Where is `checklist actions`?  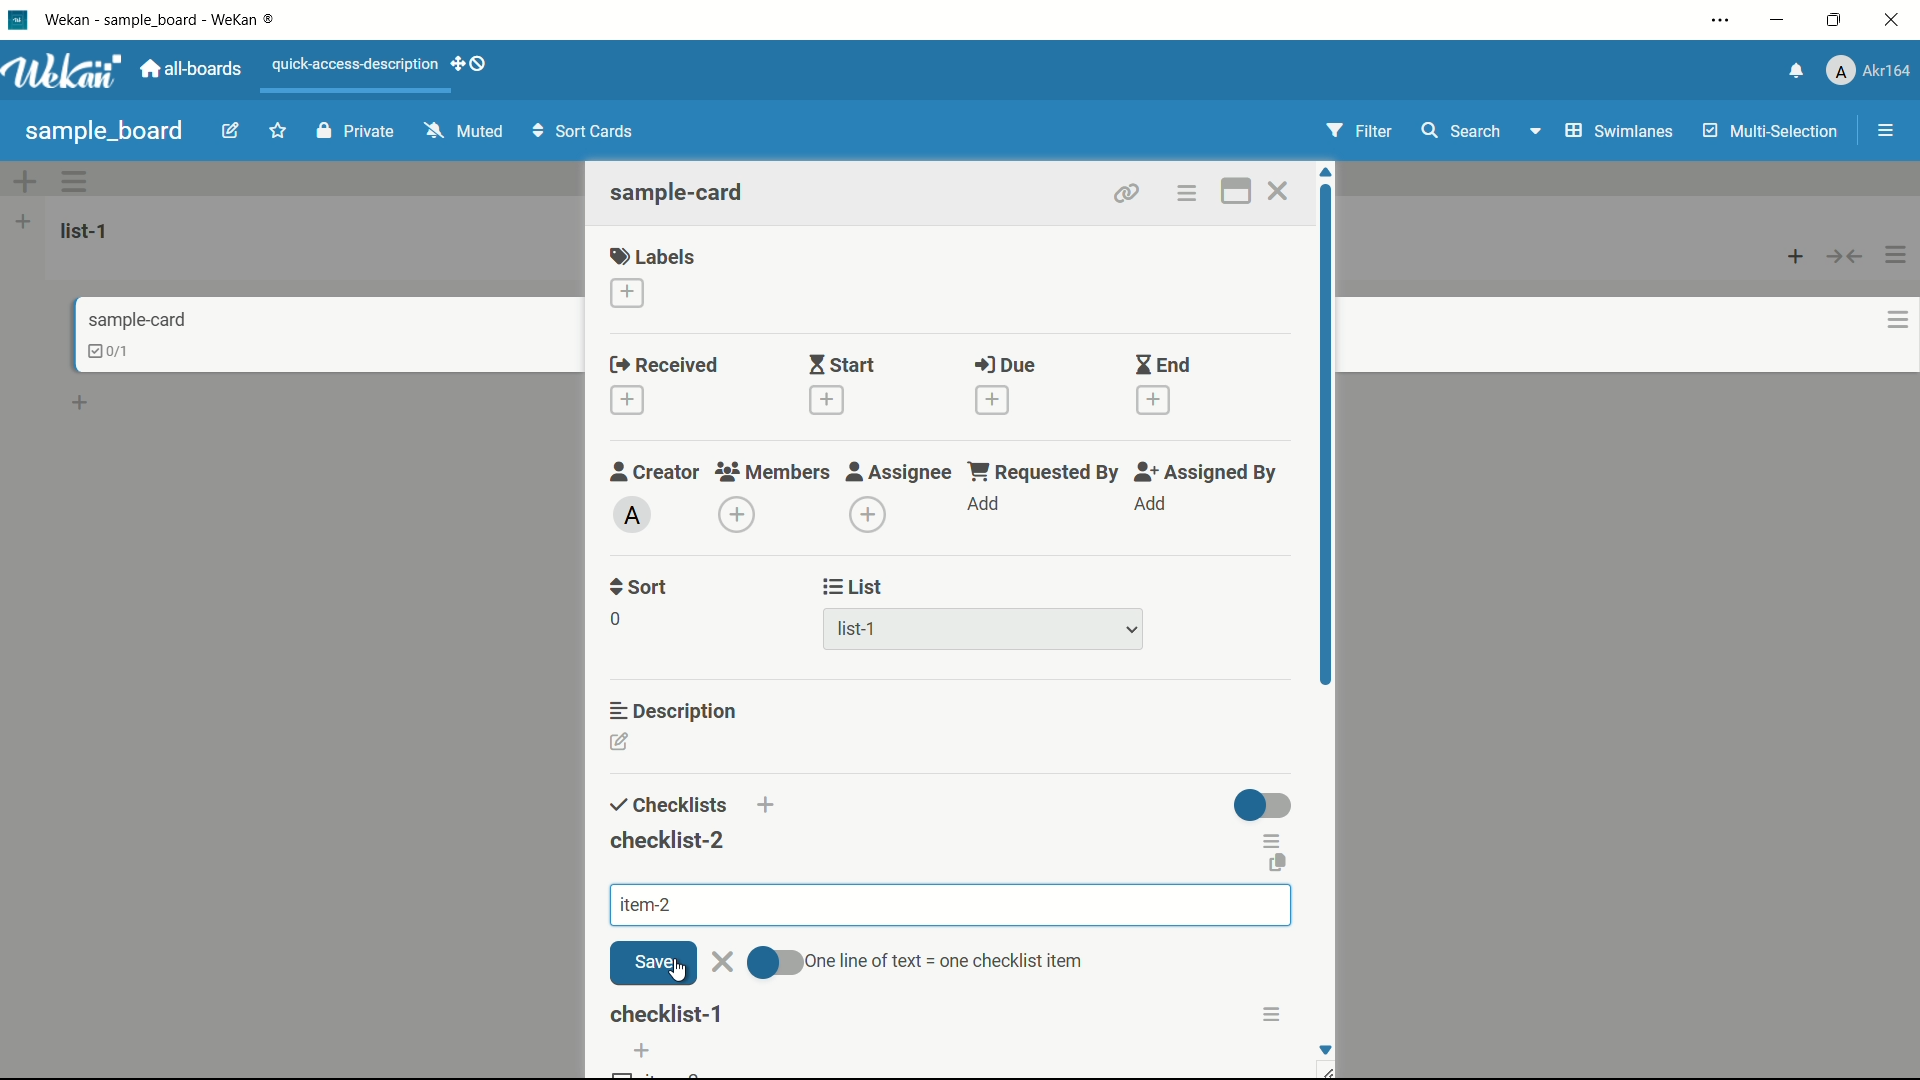
checklist actions is located at coordinates (1274, 838).